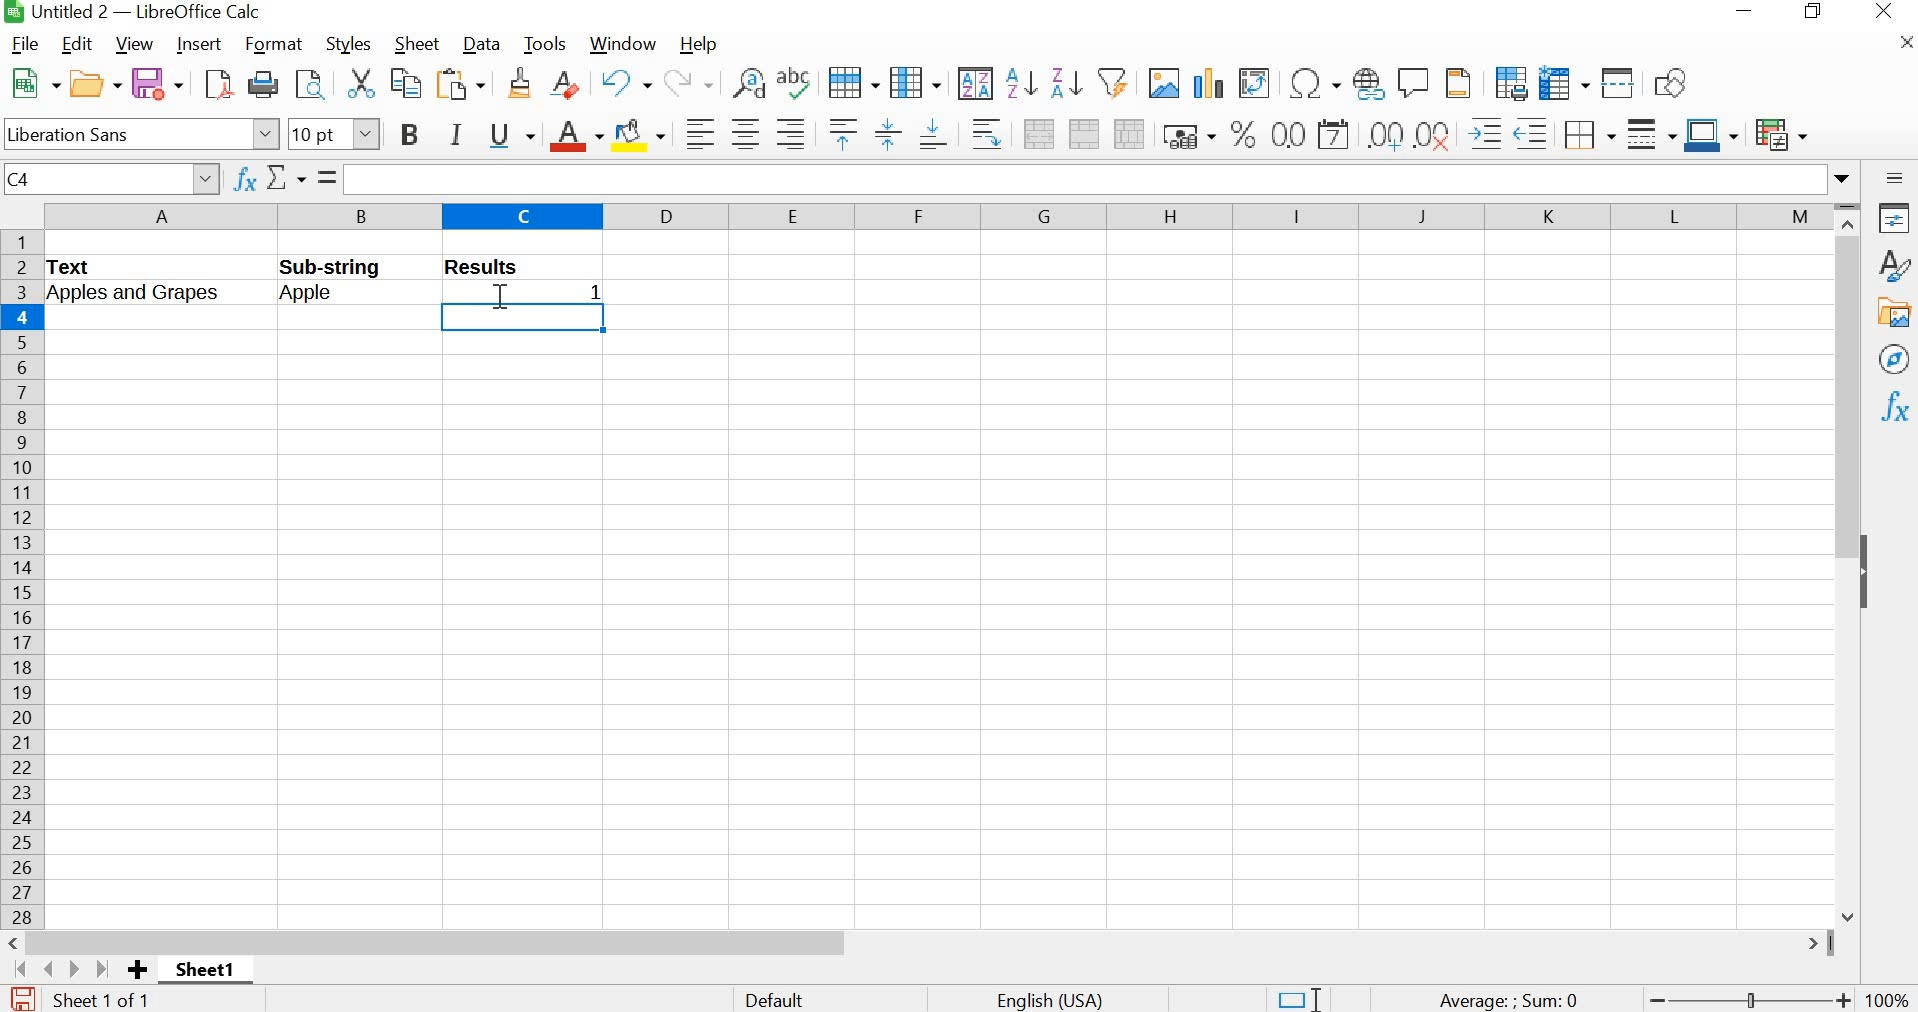  I want to click on italic, so click(454, 133).